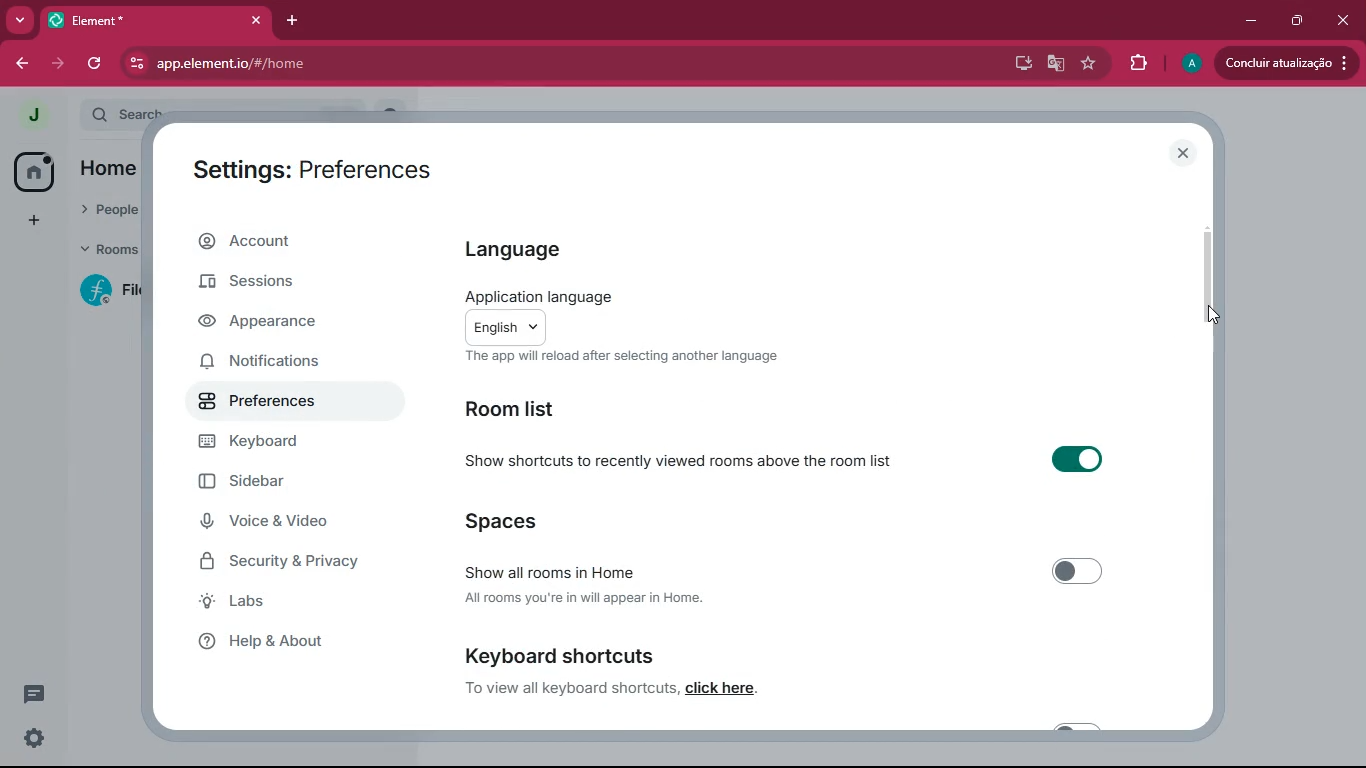 Image resolution: width=1366 pixels, height=768 pixels. What do you see at coordinates (1207, 264) in the screenshot?
I see `scroll bar` at bounding box center [1207, 264].